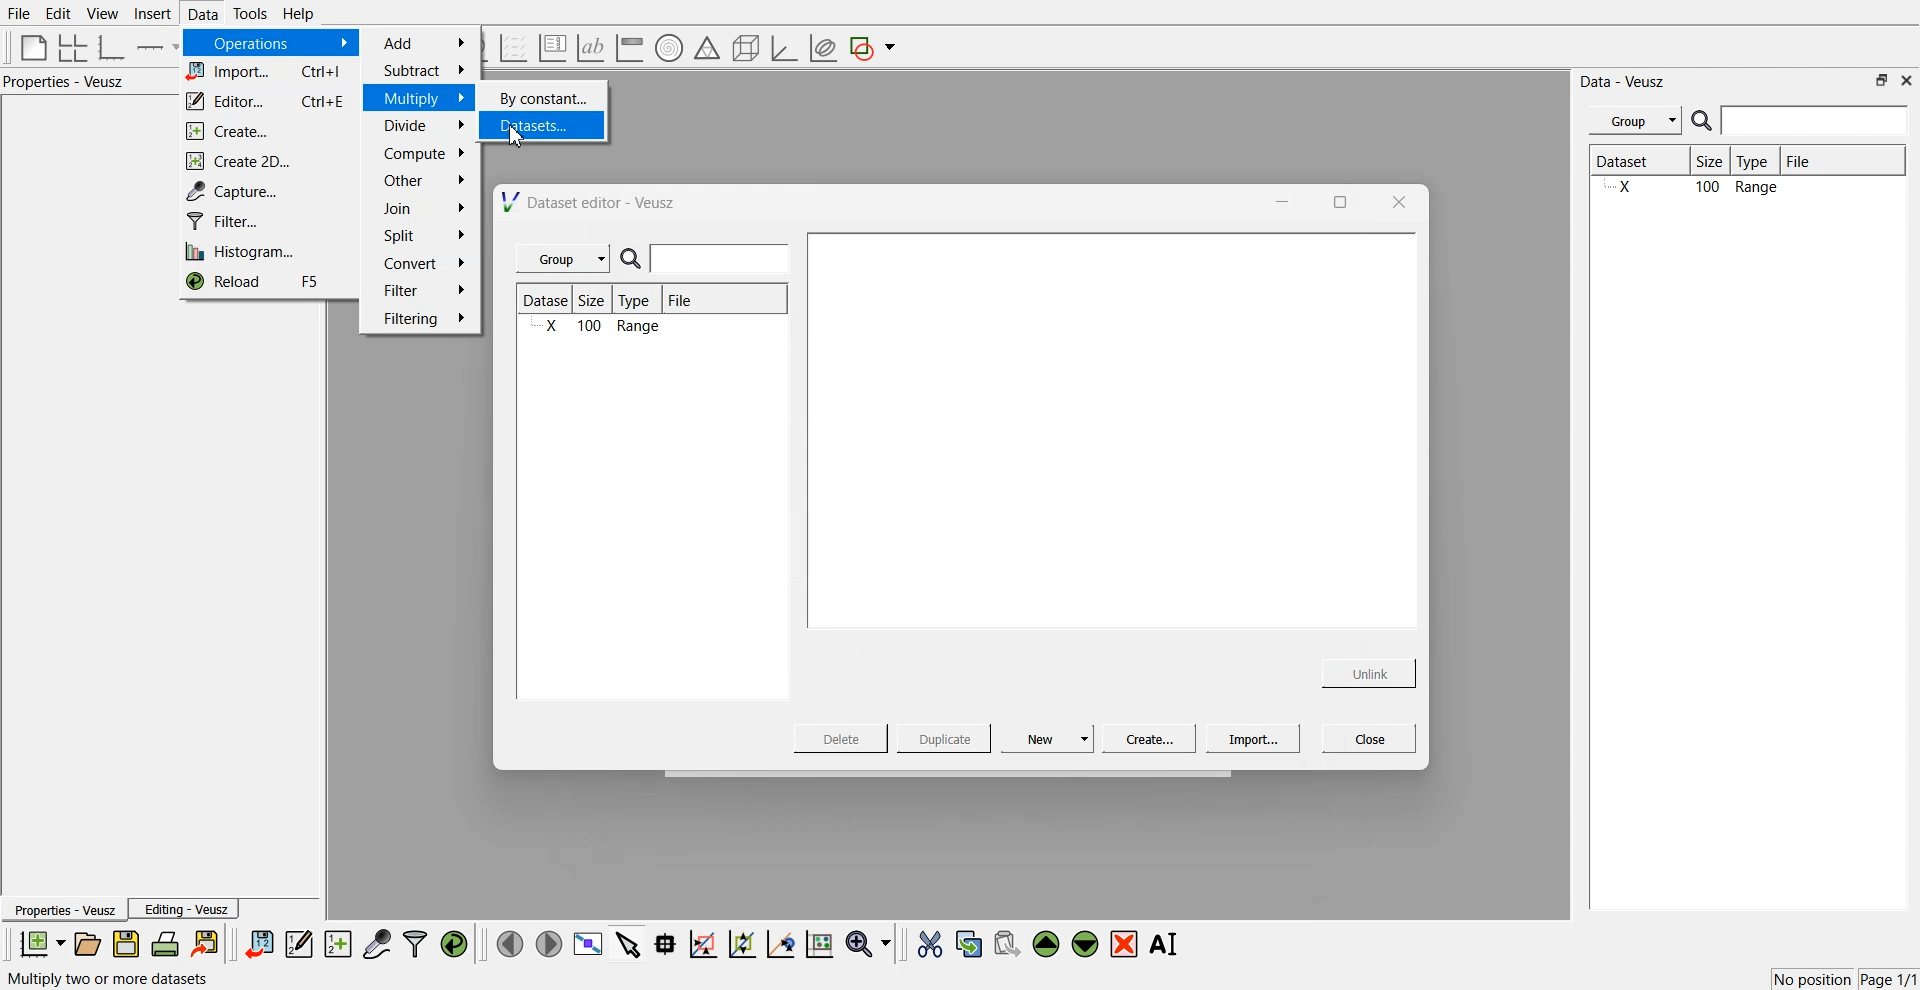  Describe the element at coordinates (522, 142) in the screenshot. I see `cursor` at that location.